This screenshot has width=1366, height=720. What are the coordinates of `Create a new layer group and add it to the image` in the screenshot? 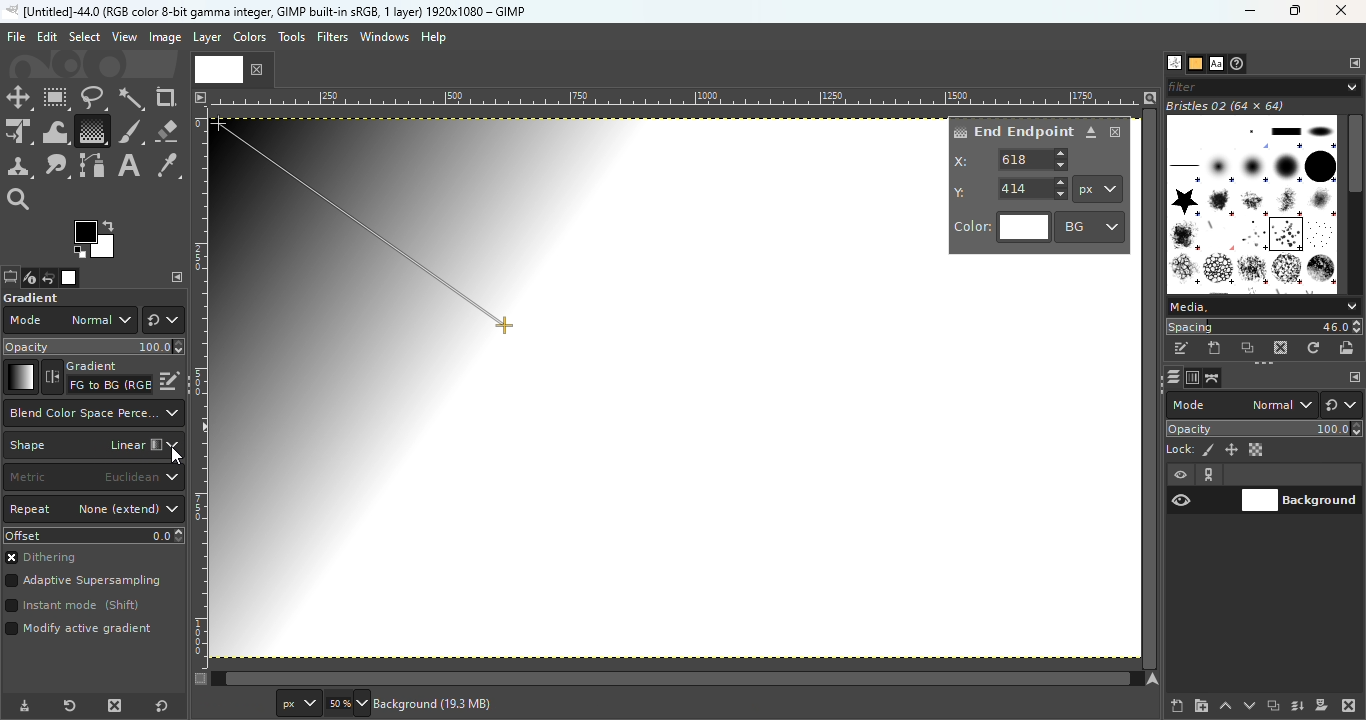 It's located at (1201, 706).